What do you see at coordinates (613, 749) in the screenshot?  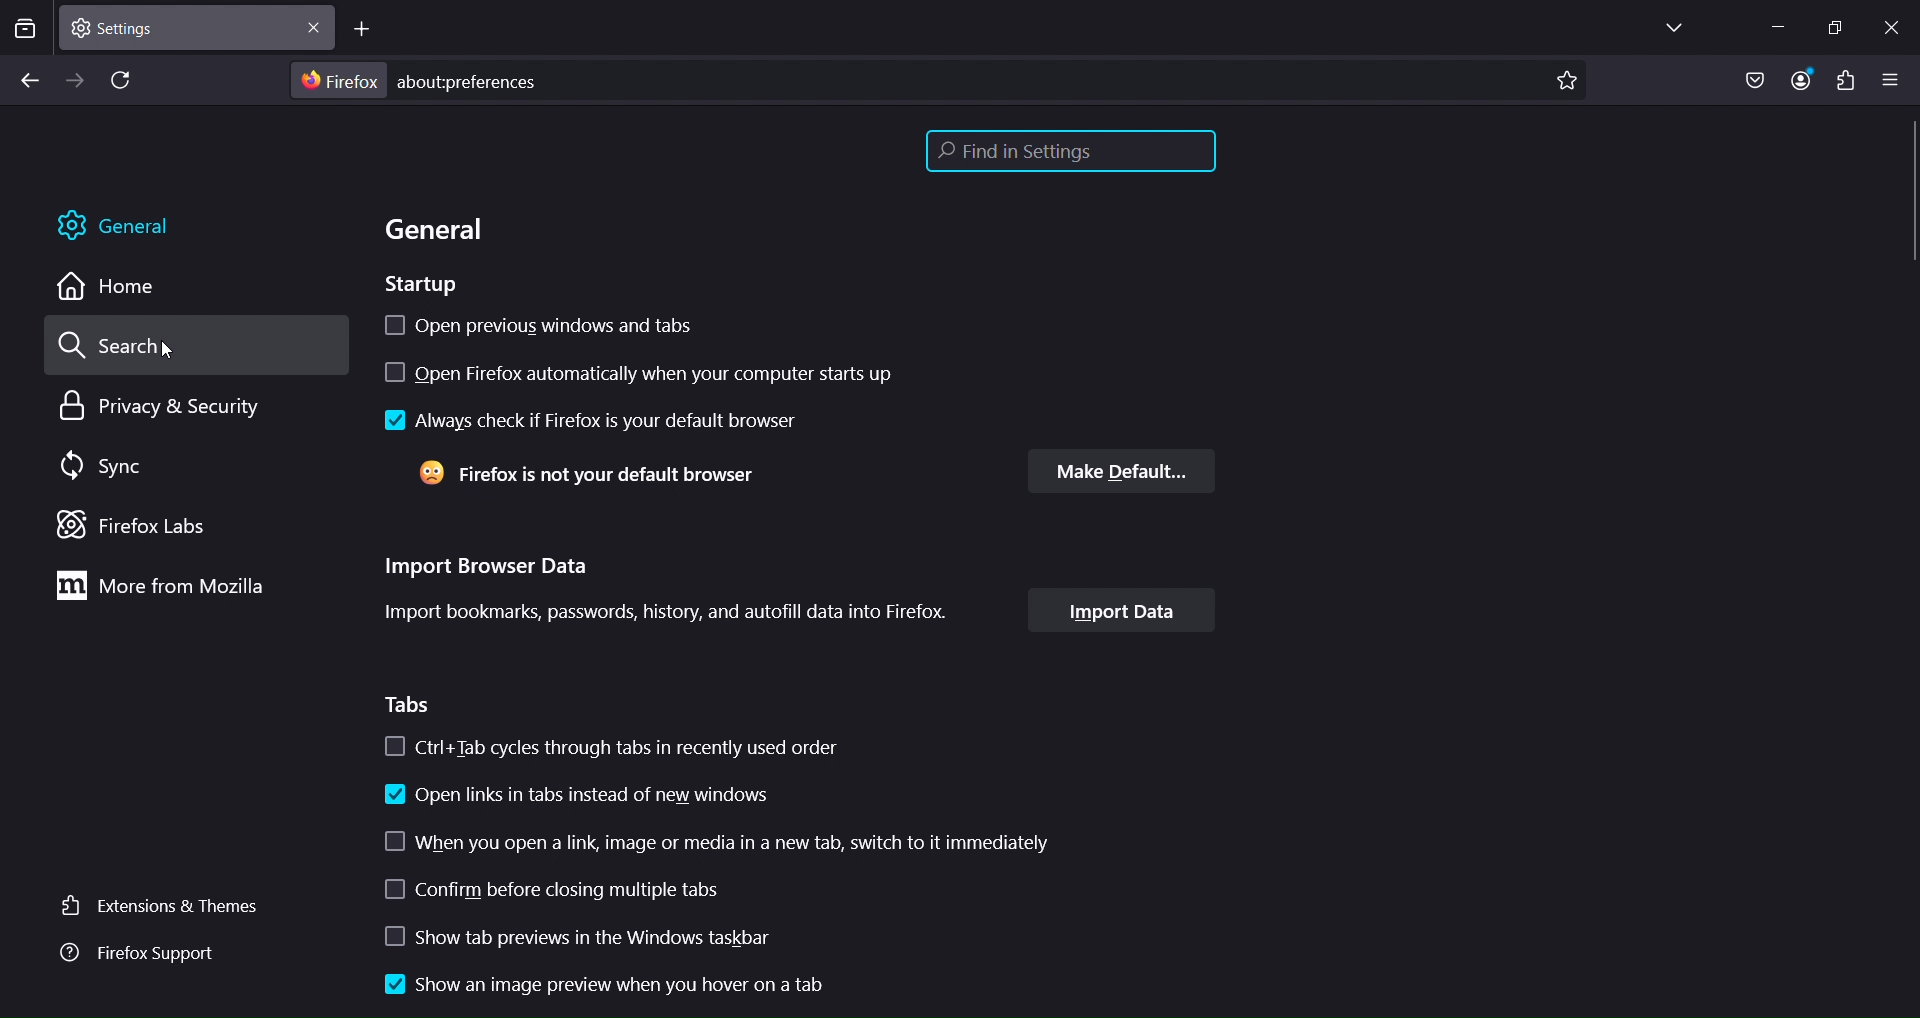 I see `ctrl + tab cycles through tabs in recently used order` at bounding box center [613, 749].